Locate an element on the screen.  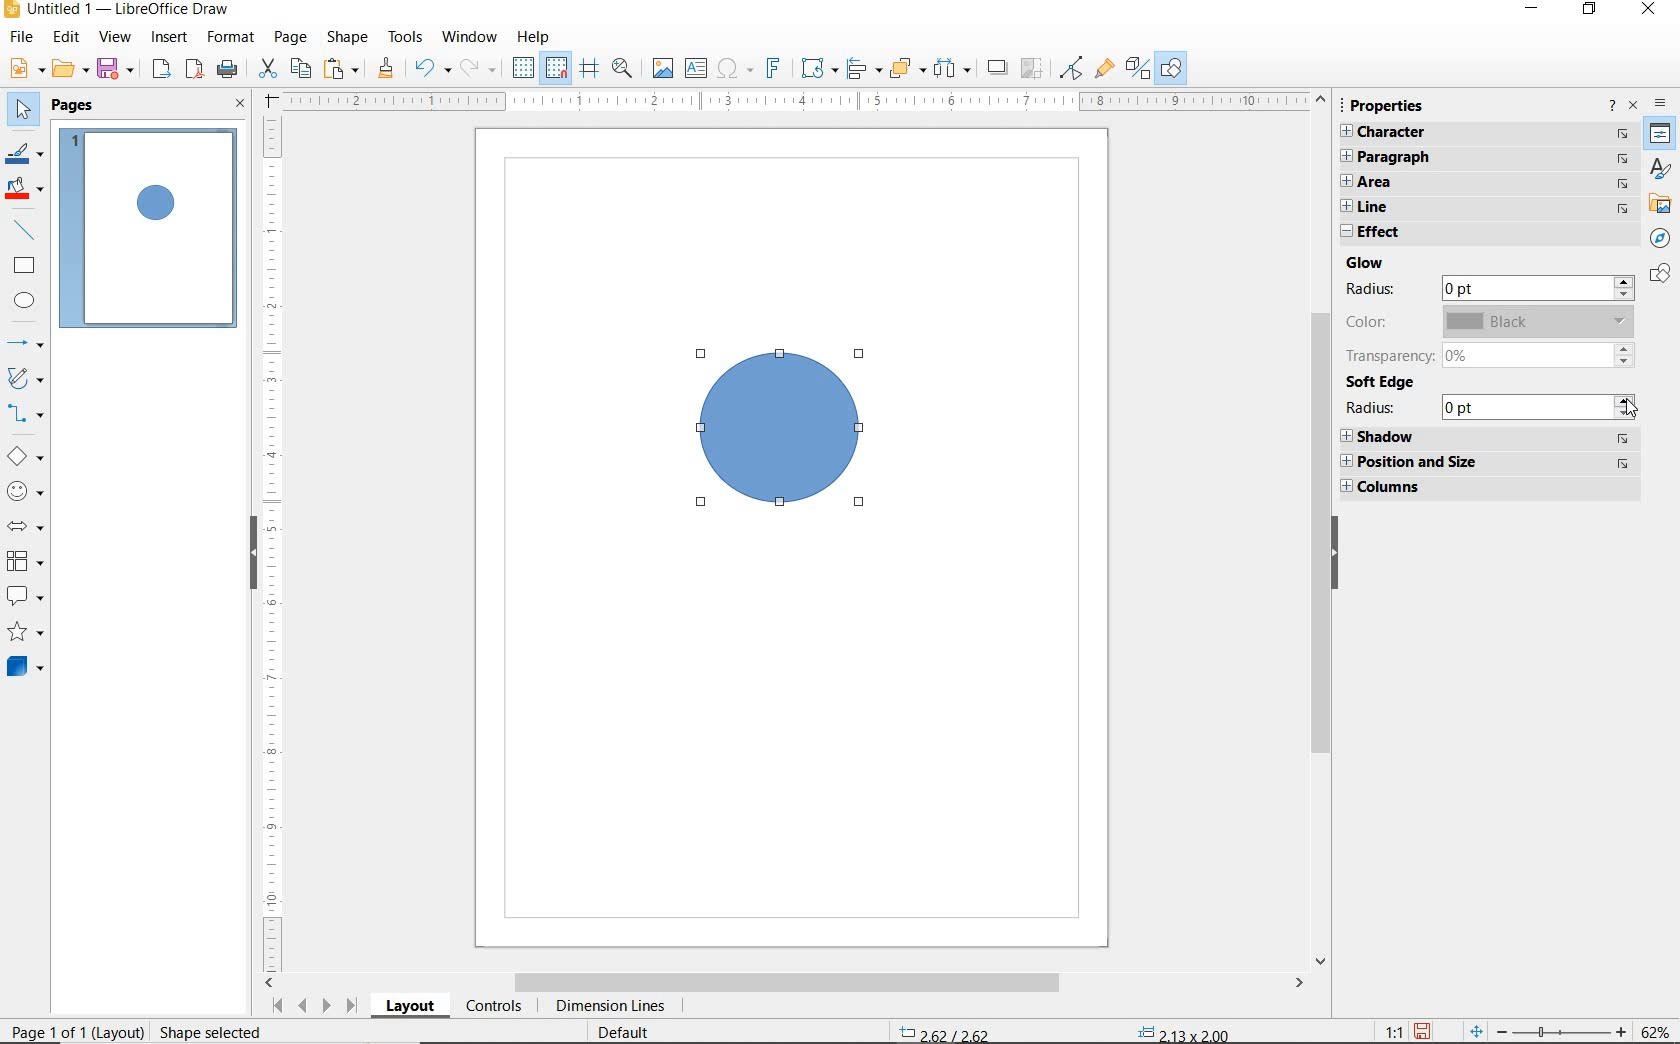
STARS AND BANNERS is located at coordinates (25, 633).